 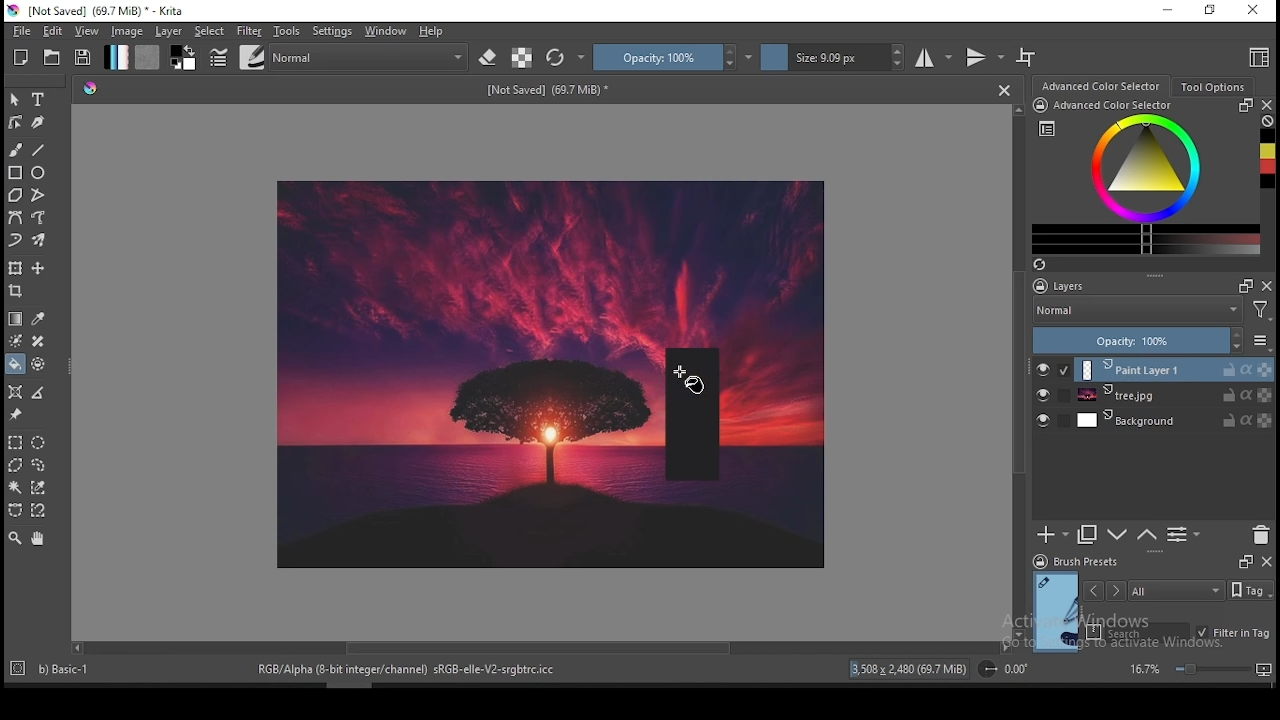 I want to click on colors, so click(x=184, y=58).